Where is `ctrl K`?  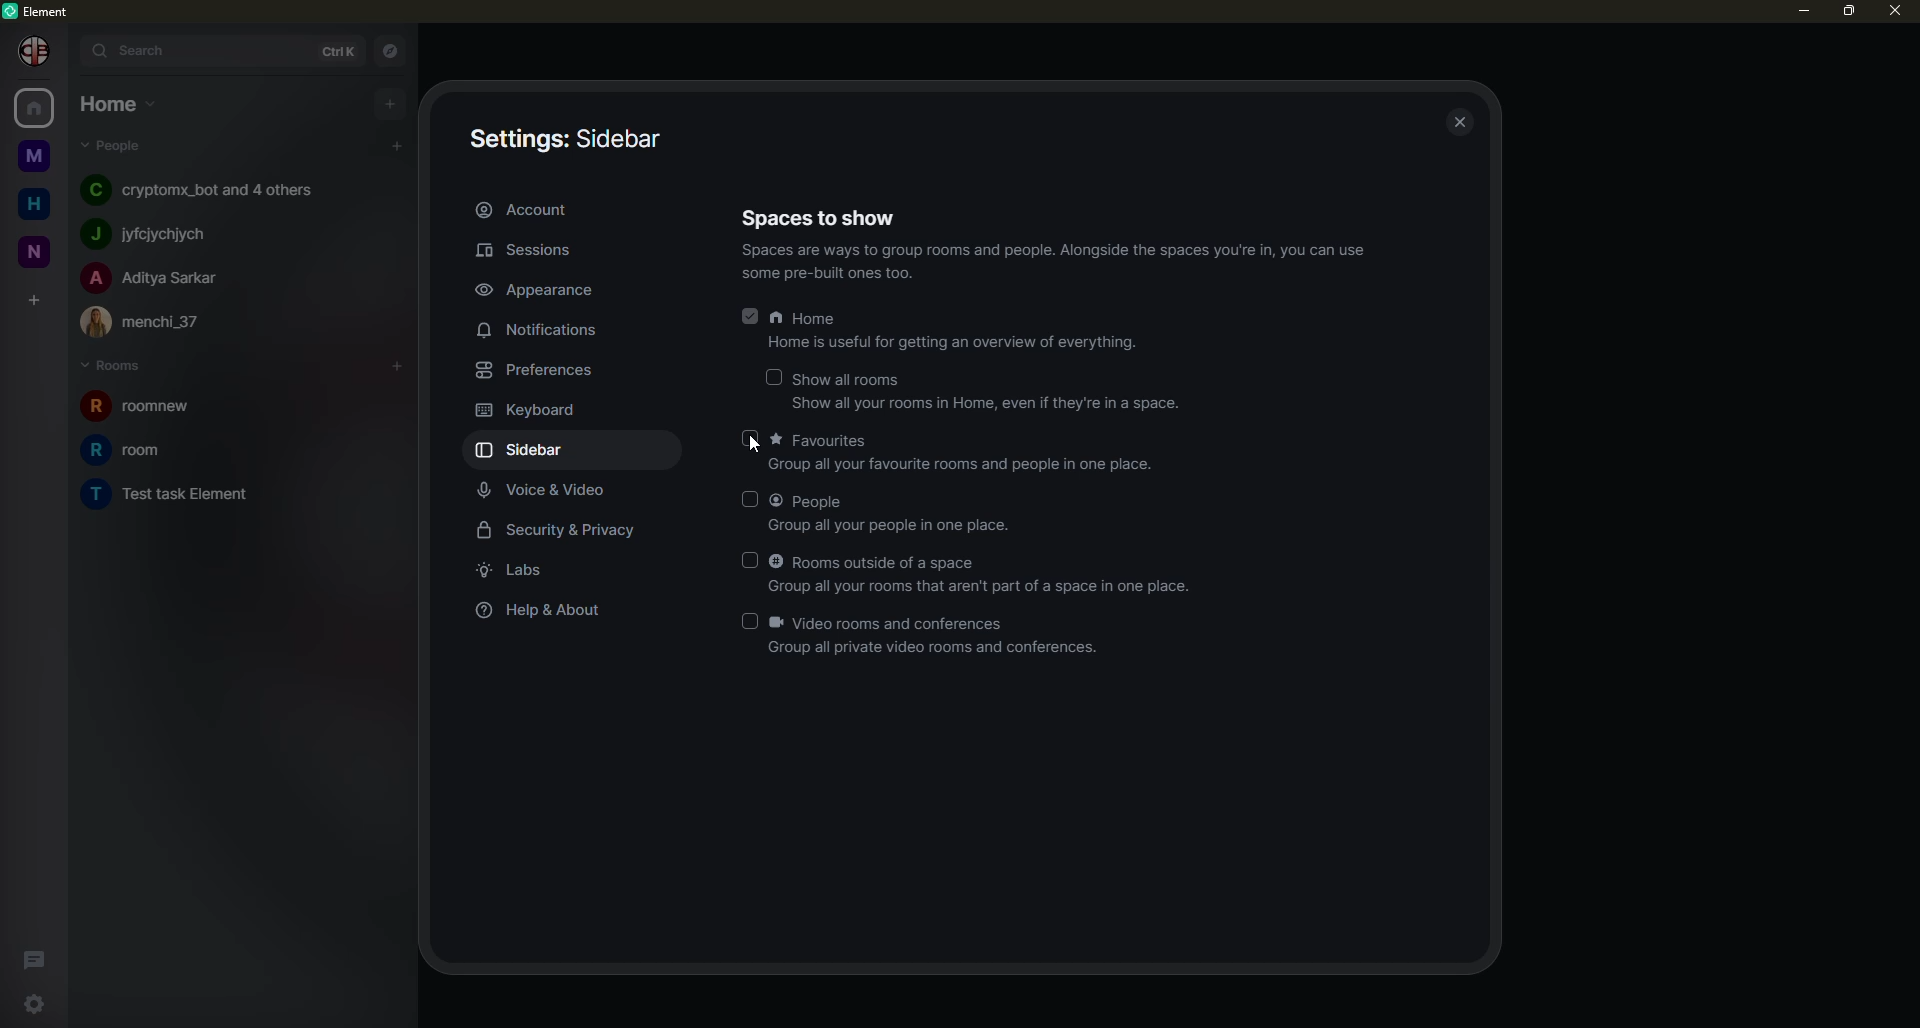 ctrl K is located at coordinates (331, 50).